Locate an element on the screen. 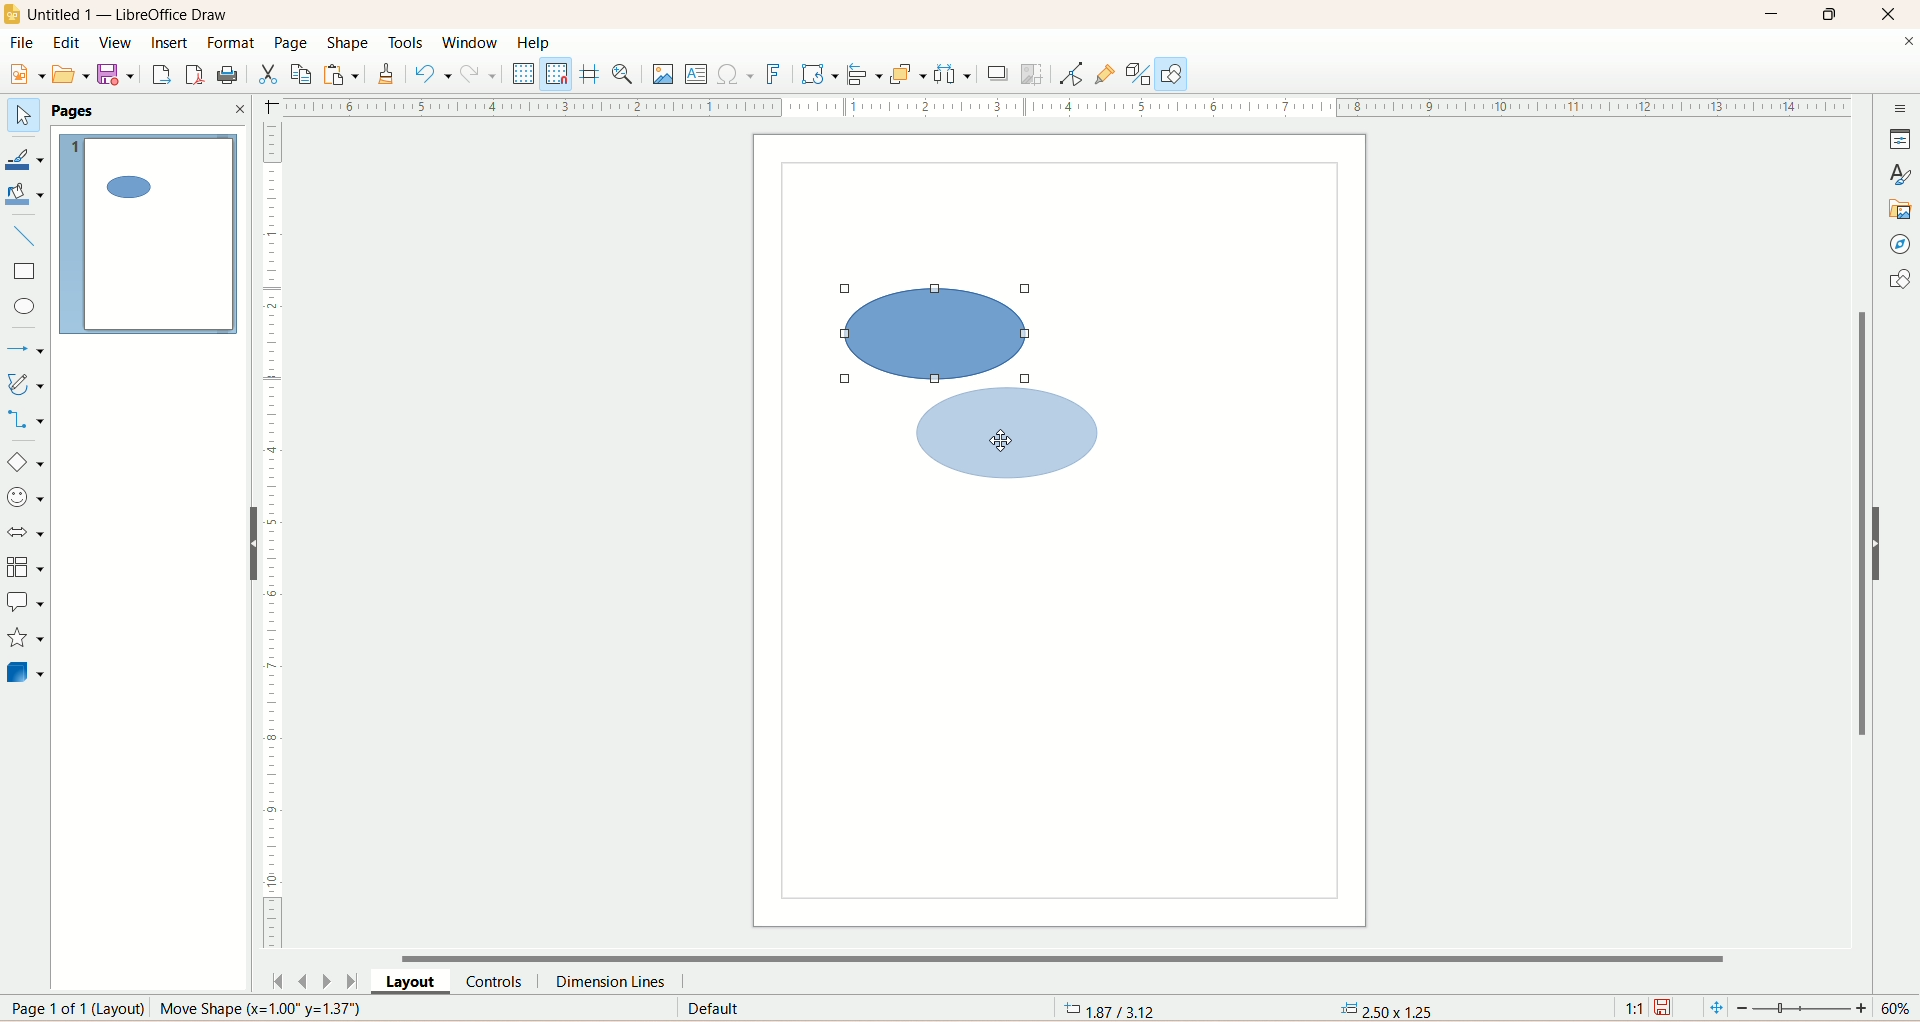  hide is located at coordinates (245, 542).